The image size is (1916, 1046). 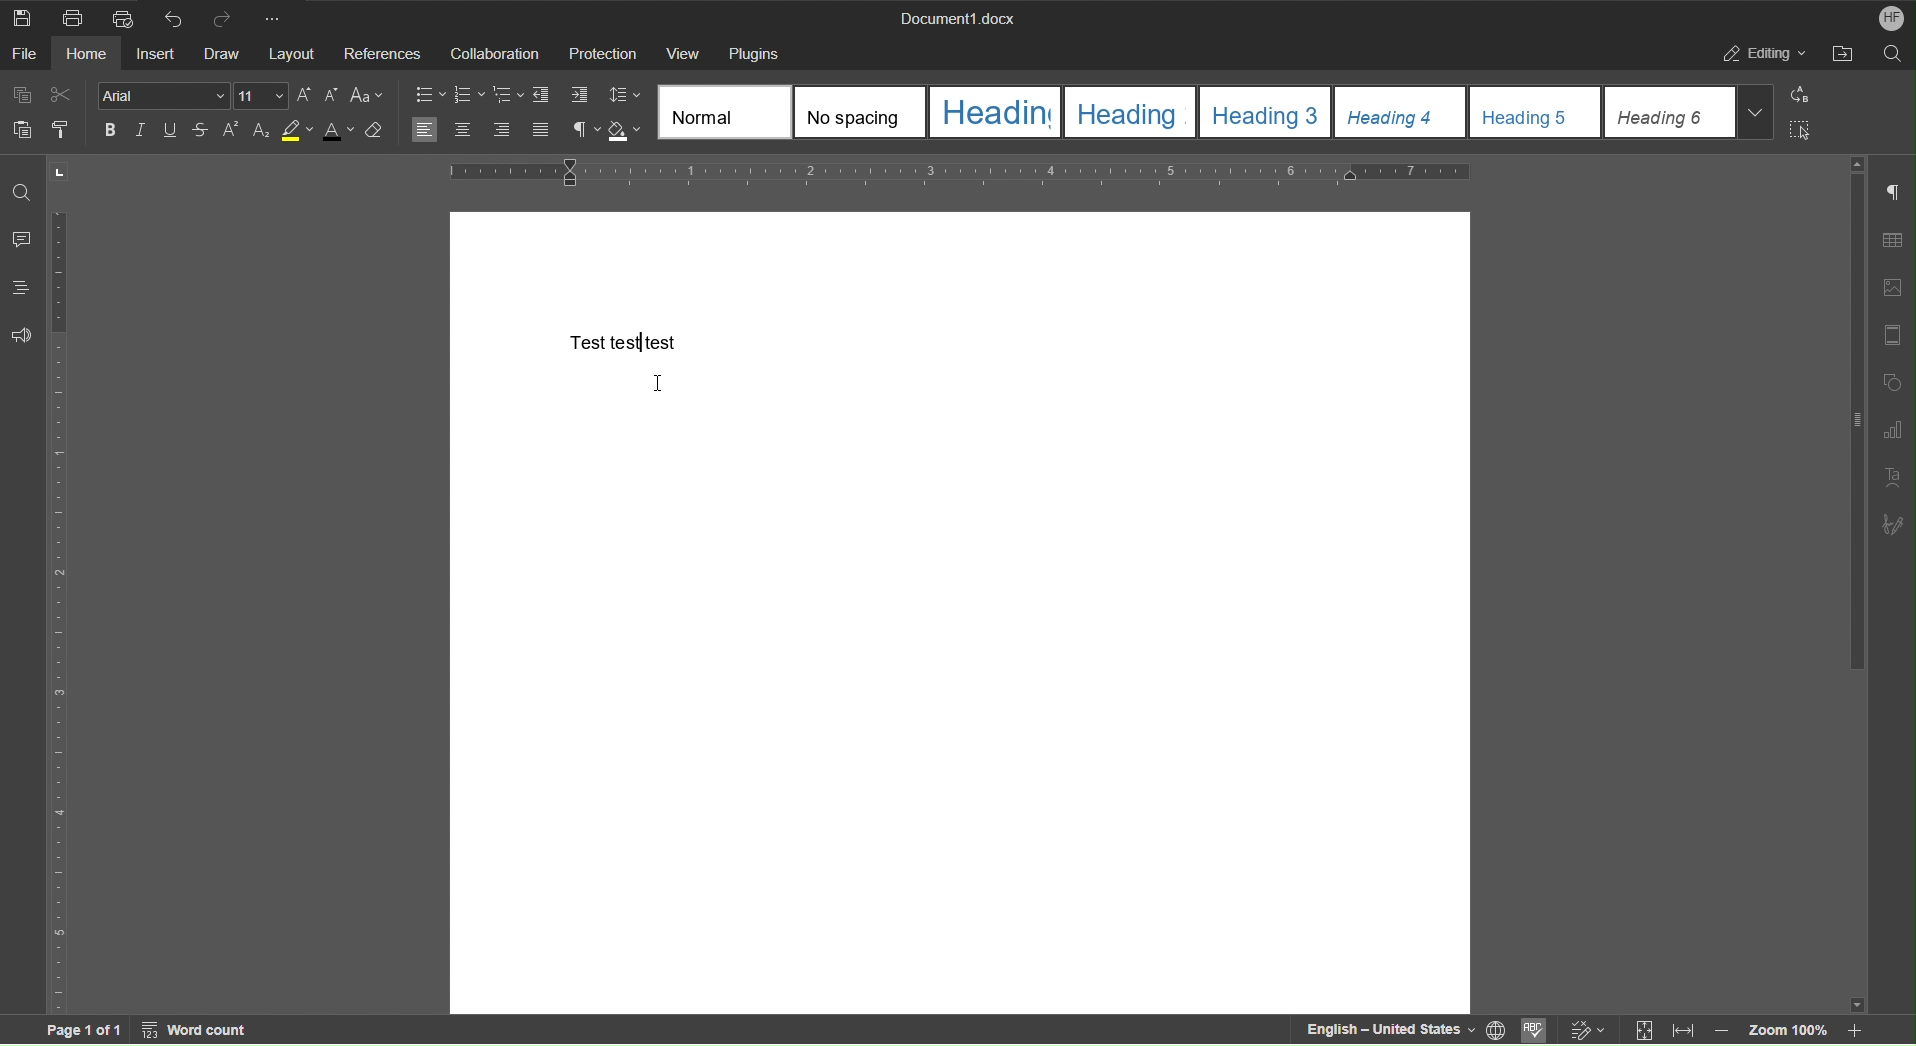 What do you see at coordinates (1891, 52) in the screenshot?
I see `Search` at bounding box center [1891, 52].